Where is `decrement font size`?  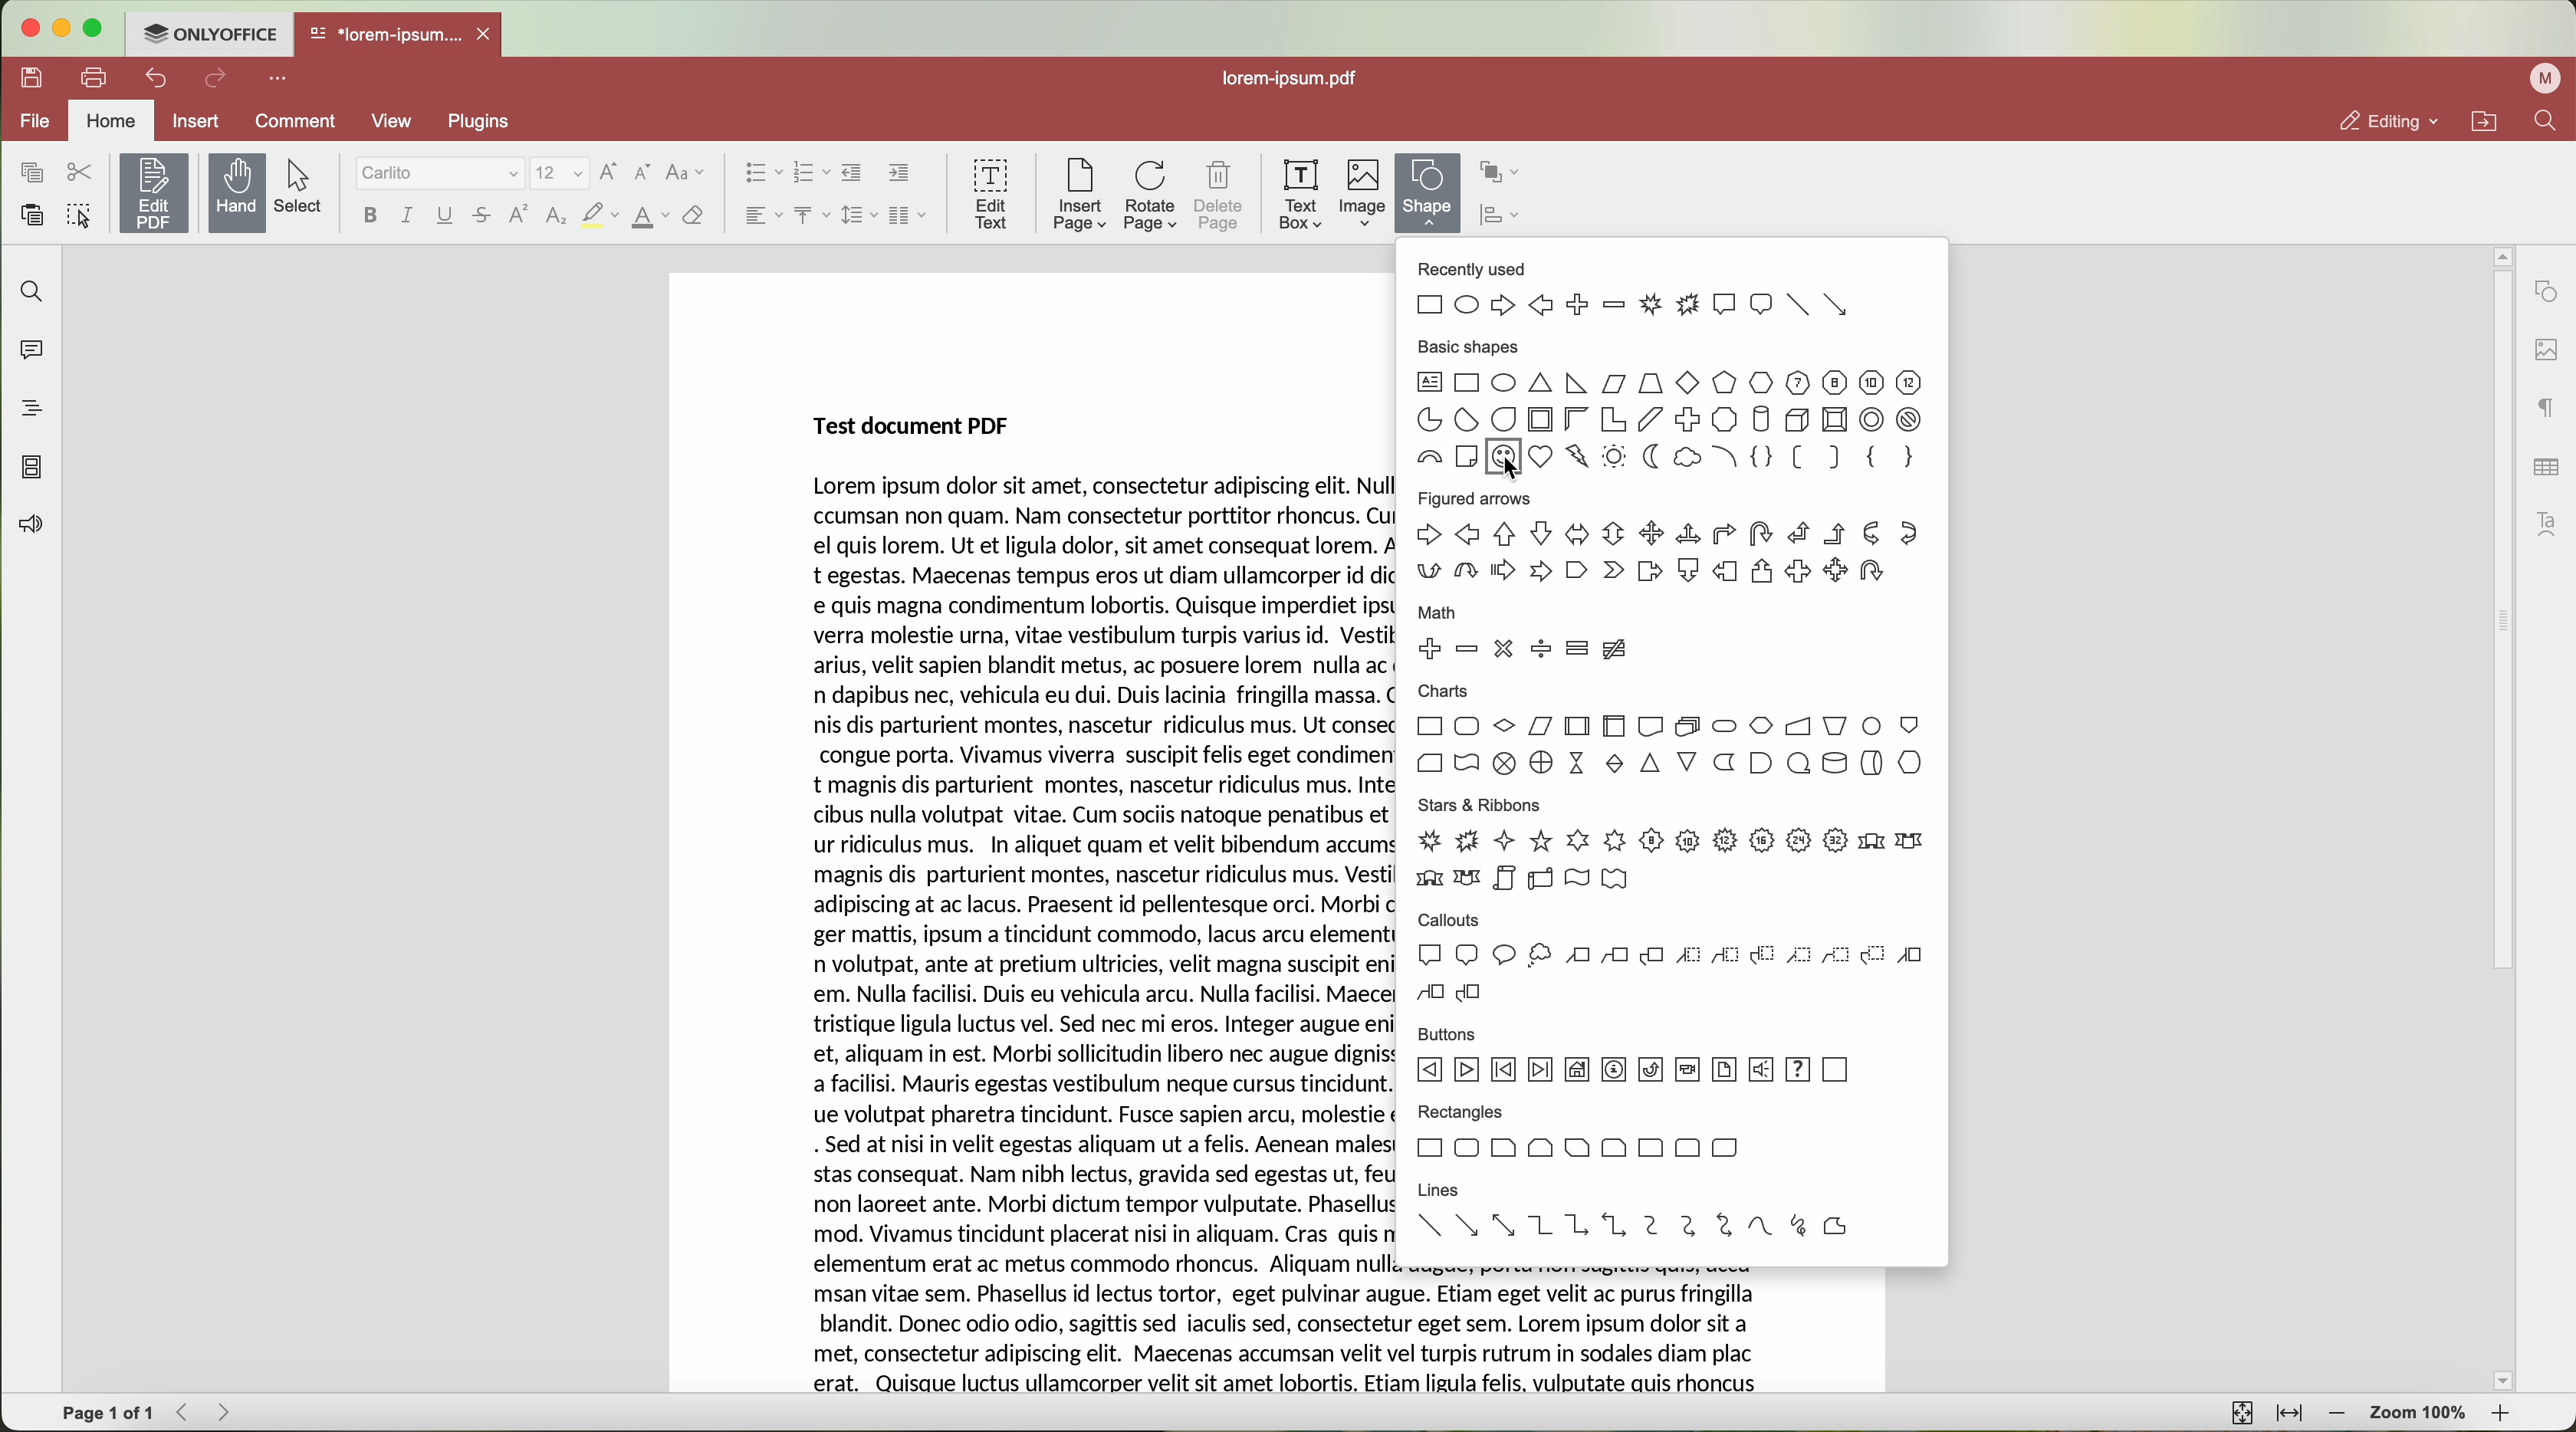 decrement font size is located at coordinates (641, 172).